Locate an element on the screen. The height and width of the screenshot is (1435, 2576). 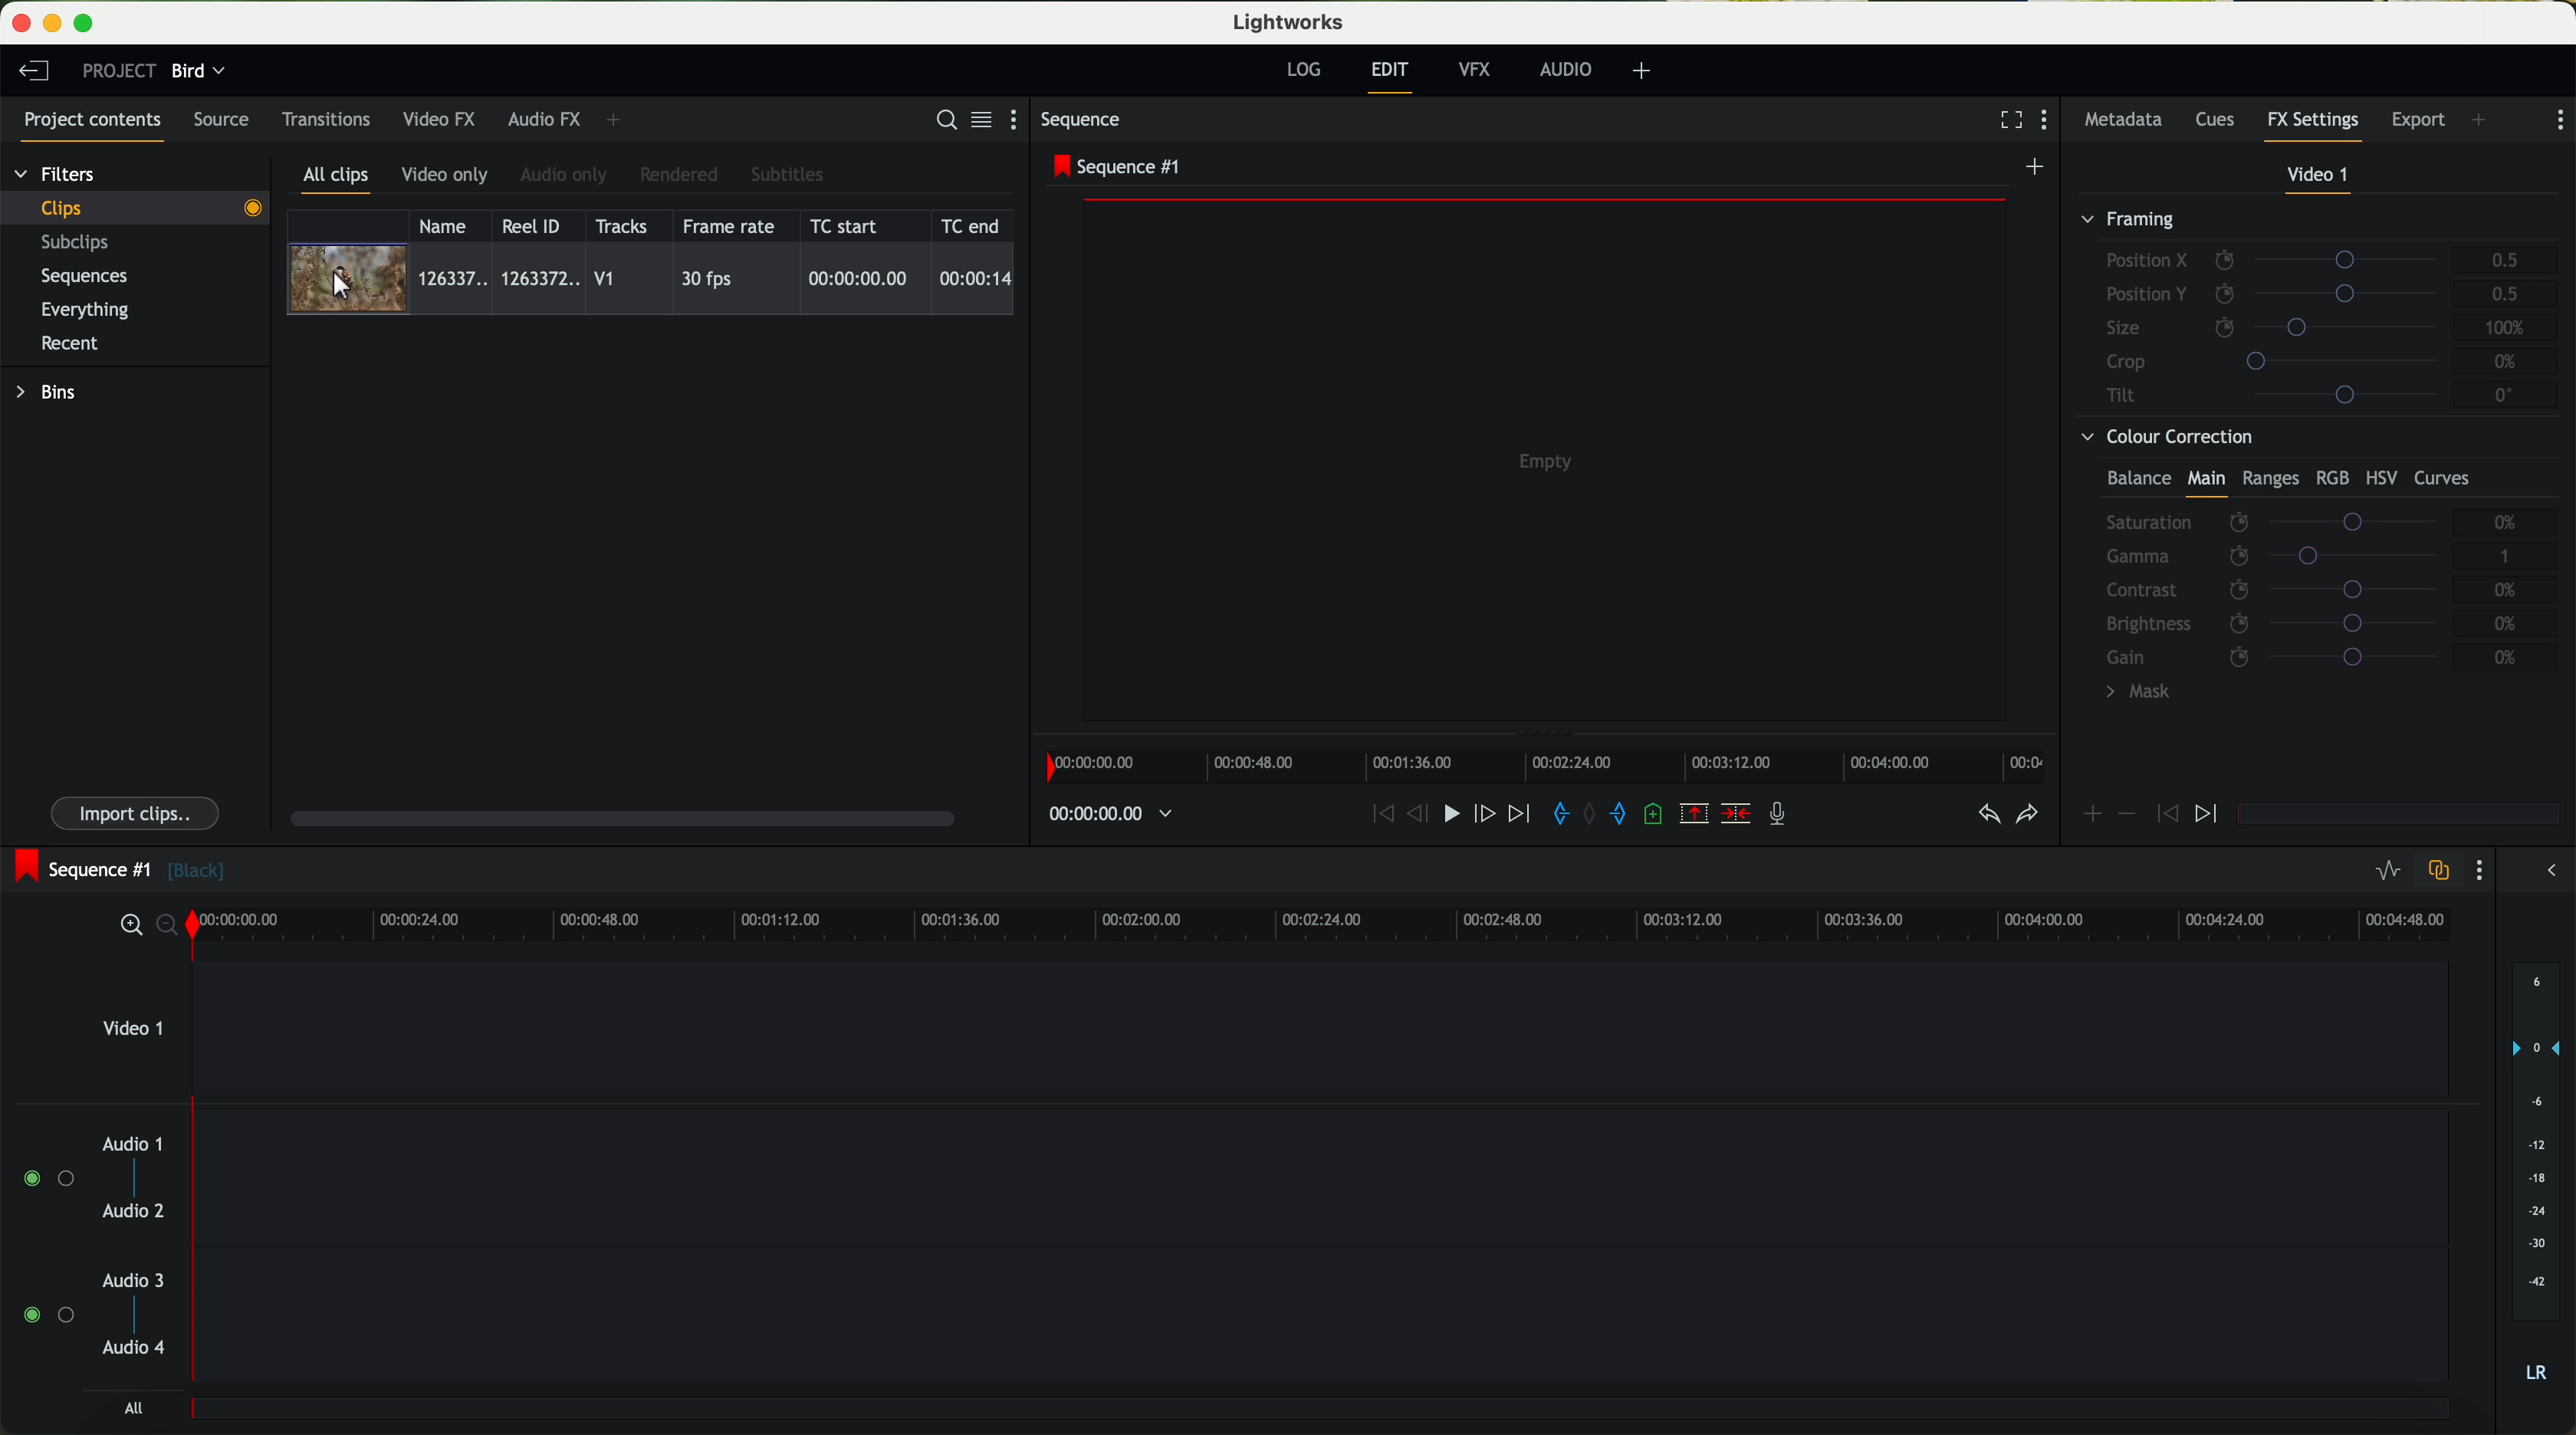
ranges is located at coordinates (2270, 477).